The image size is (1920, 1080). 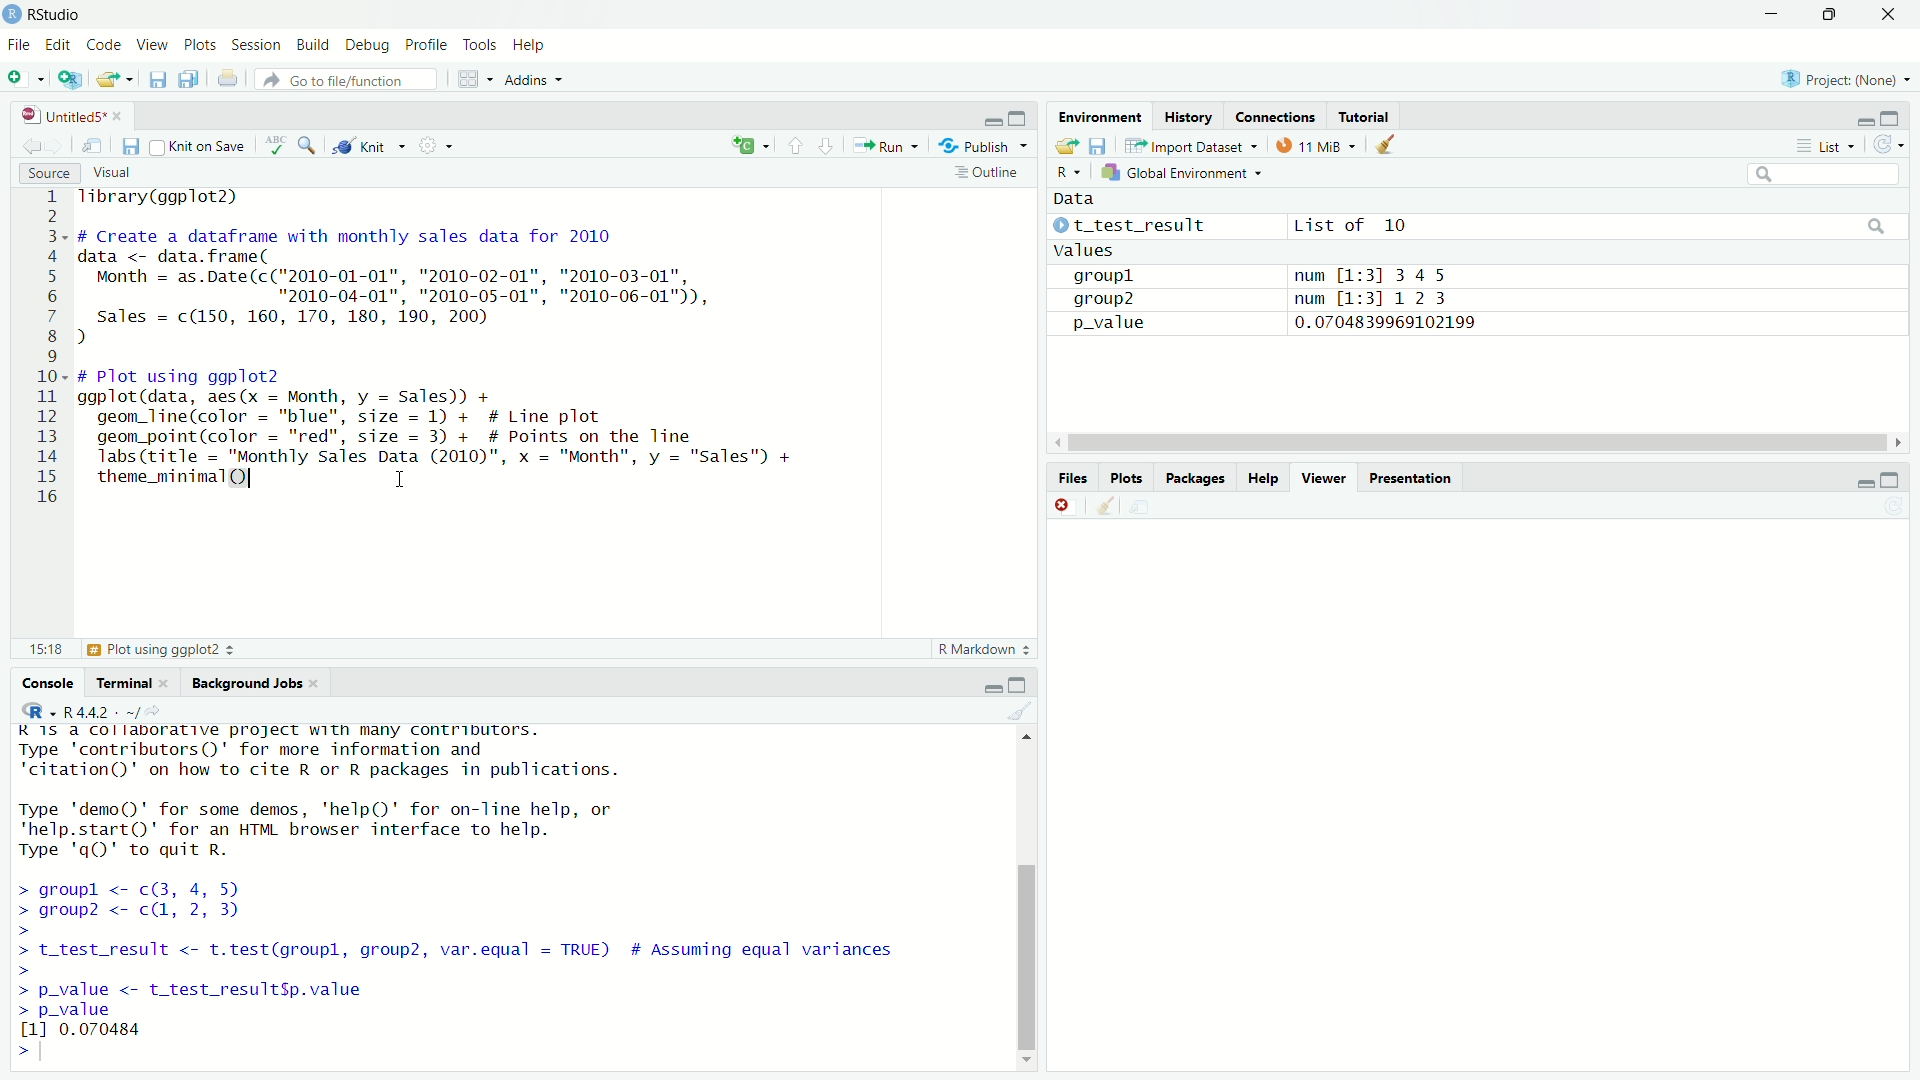 I want to click on clear workspace, so click(x=1102, y=508).